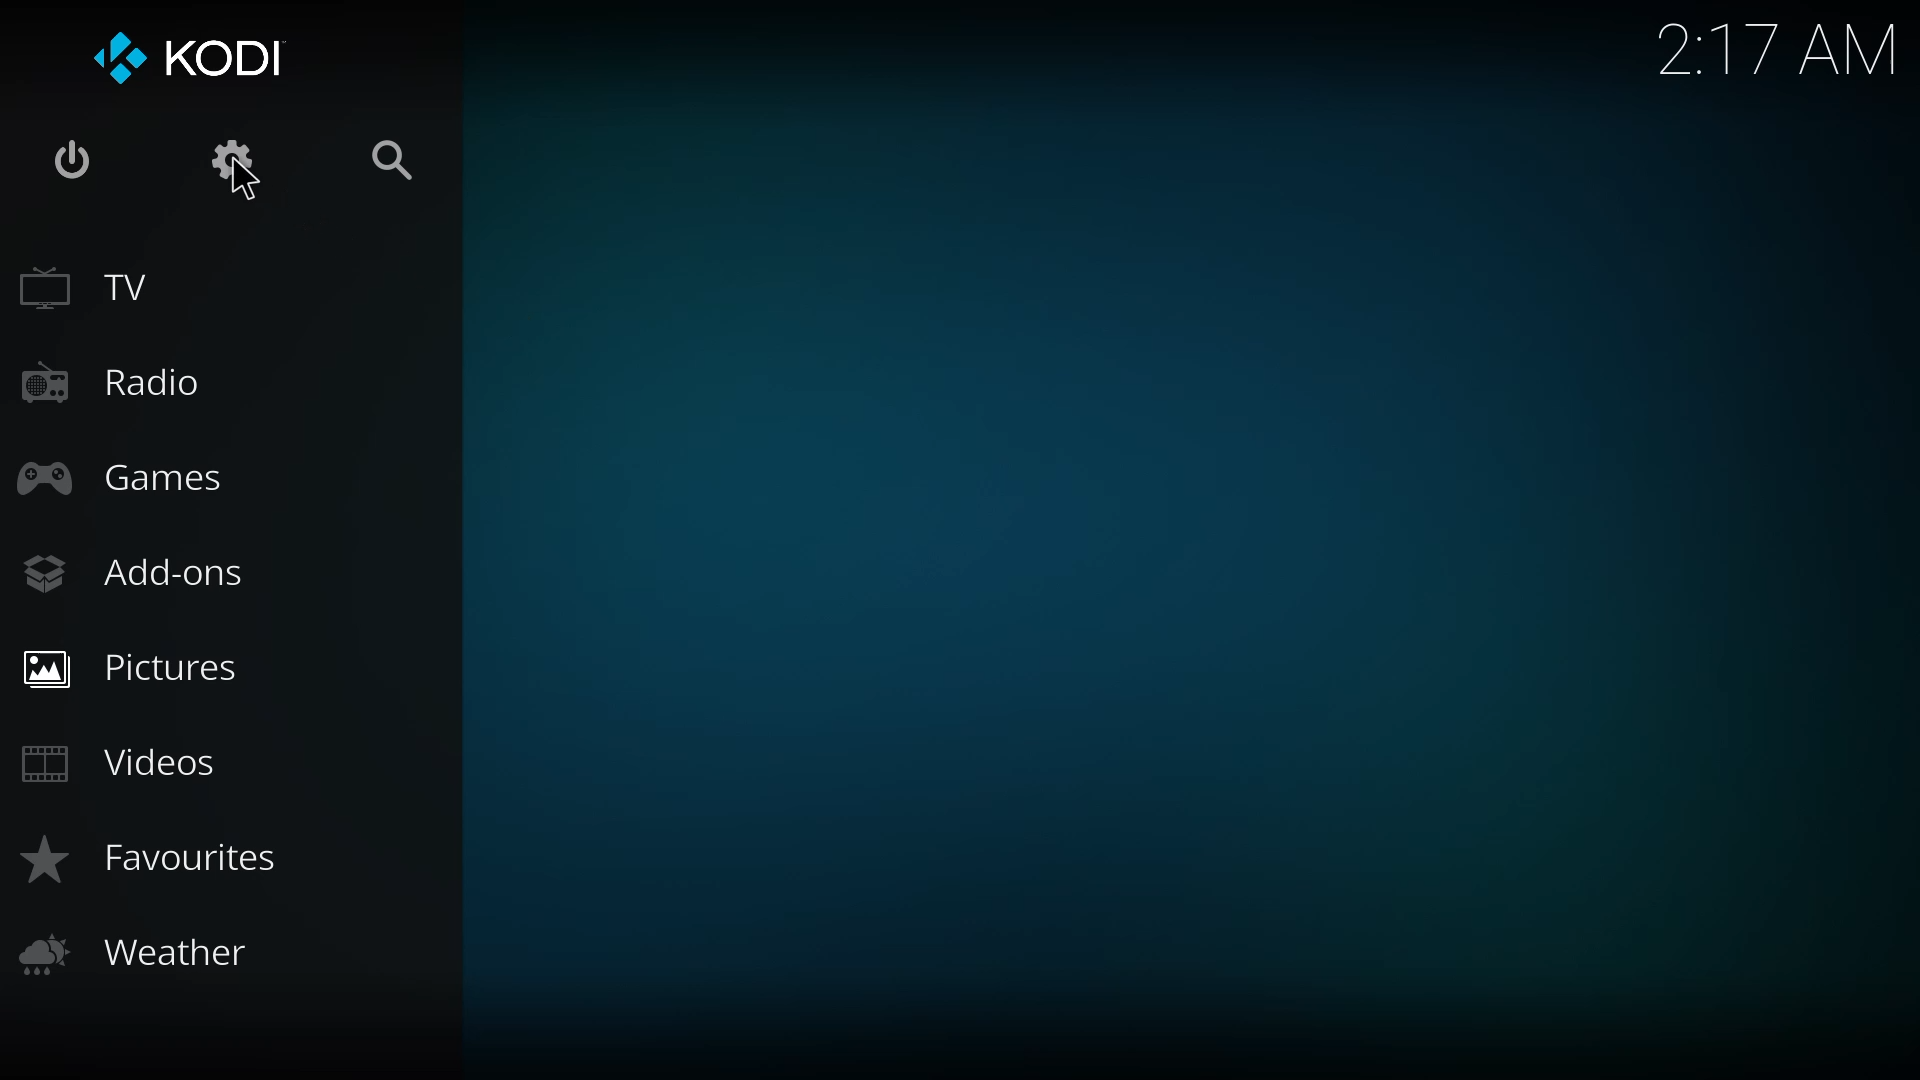  I want to click on power, so click(72, 161).